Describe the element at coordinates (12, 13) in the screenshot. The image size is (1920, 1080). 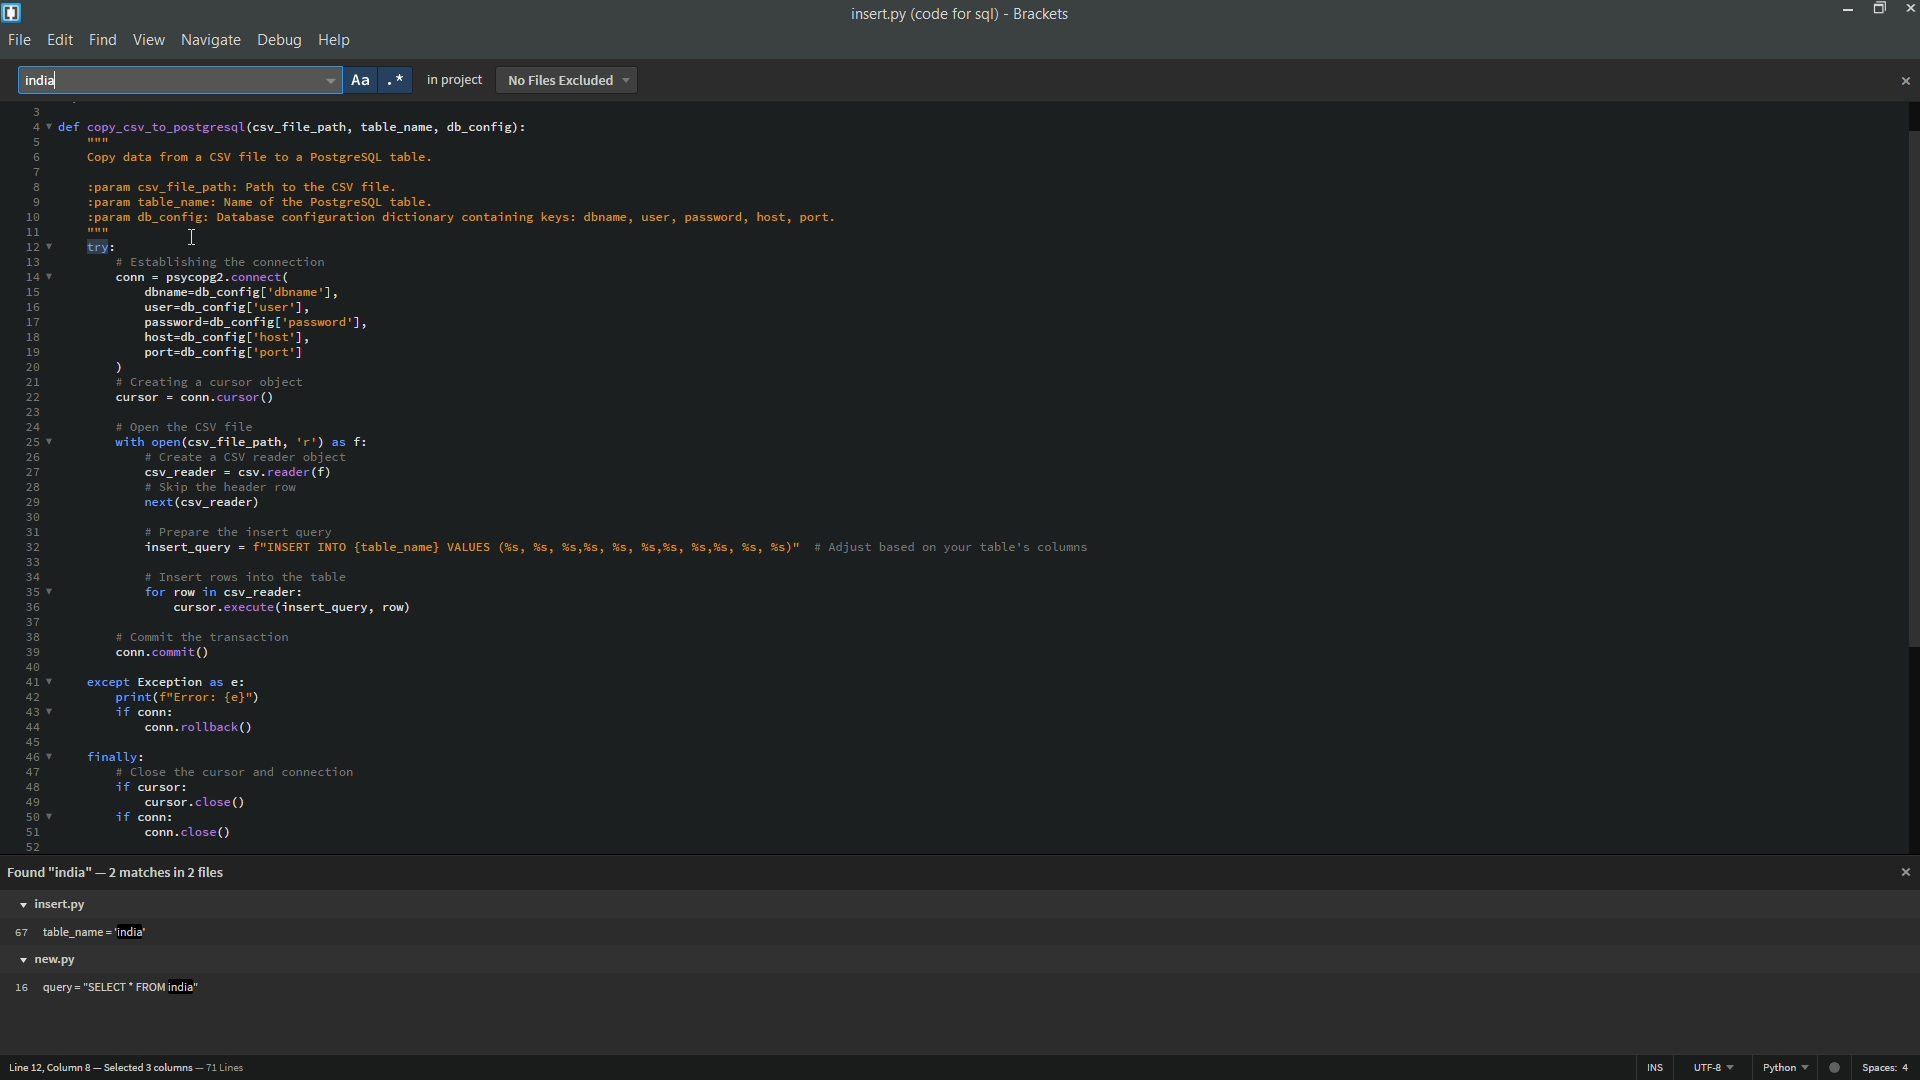
I see `app icon` at that location.